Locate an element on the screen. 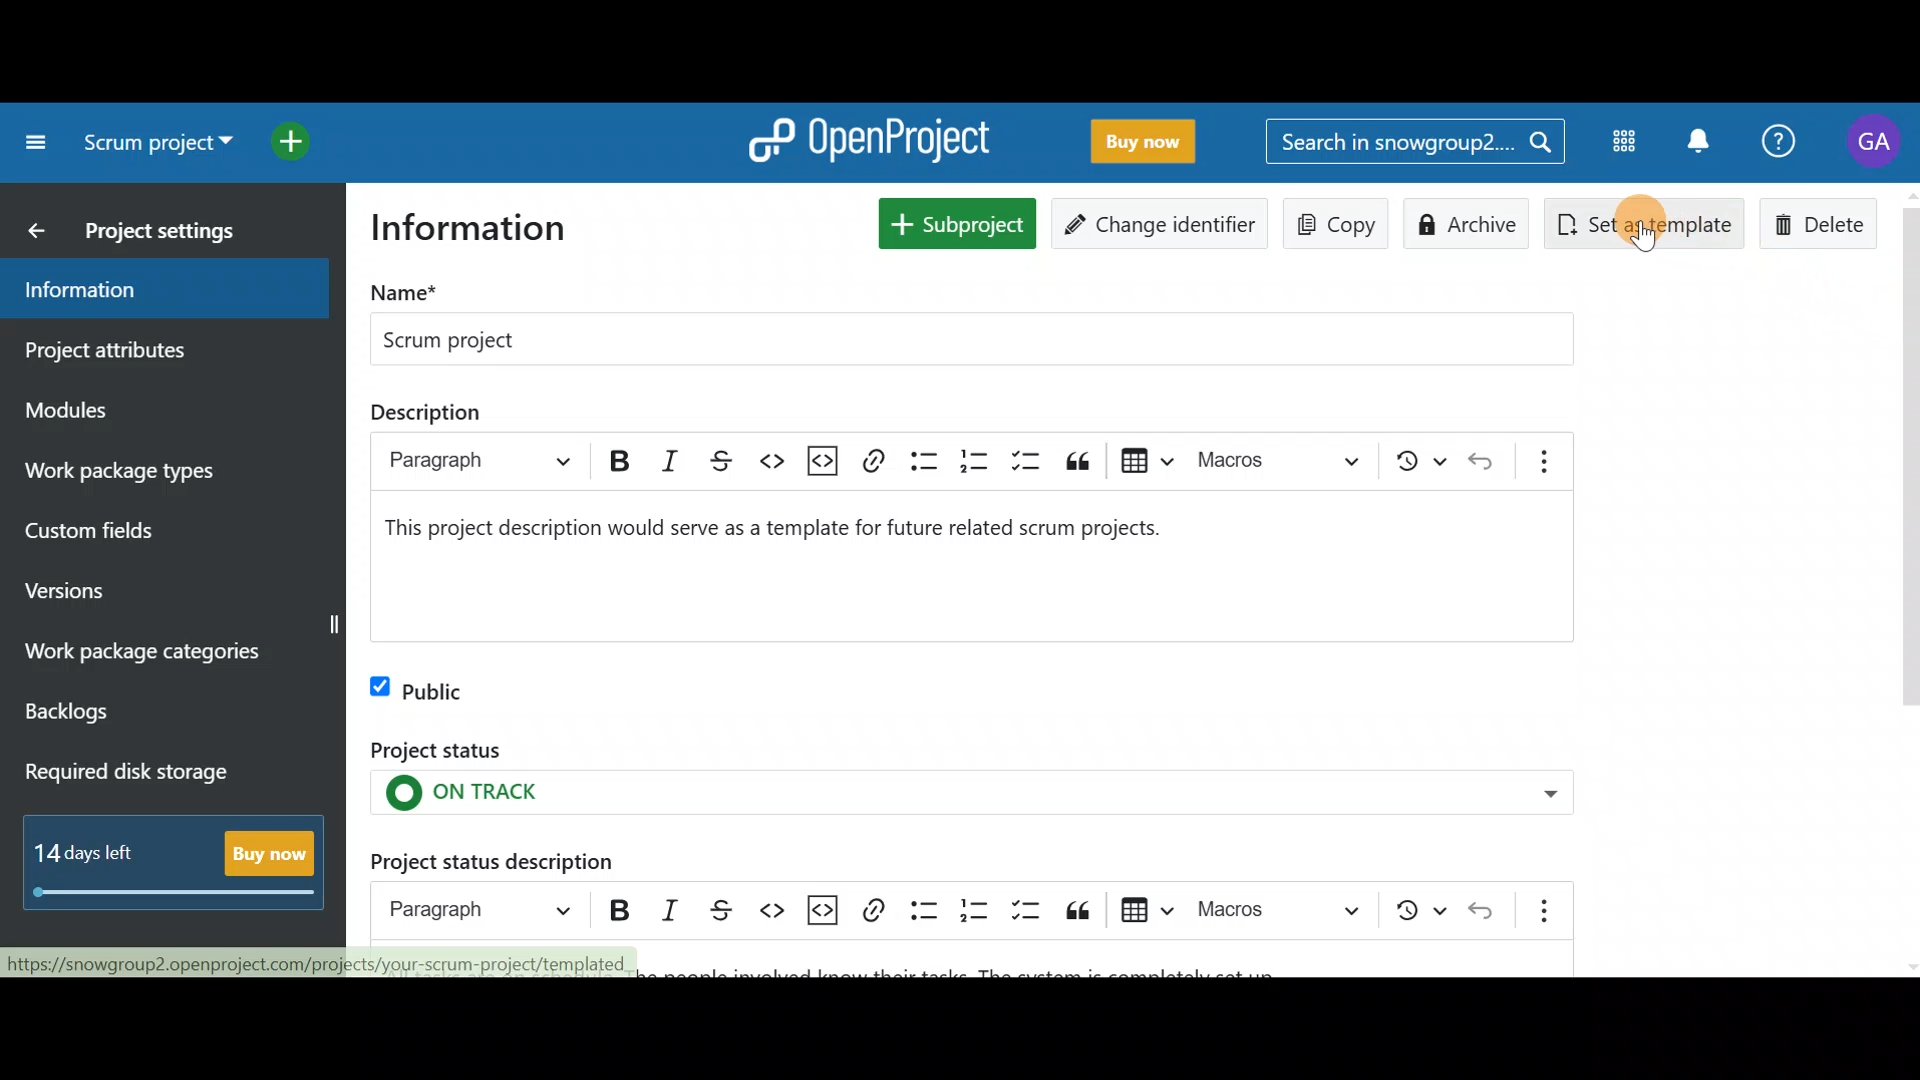 The width and height of the screenshot is (1920, 1080). bold is located at coordinates (620, 460).